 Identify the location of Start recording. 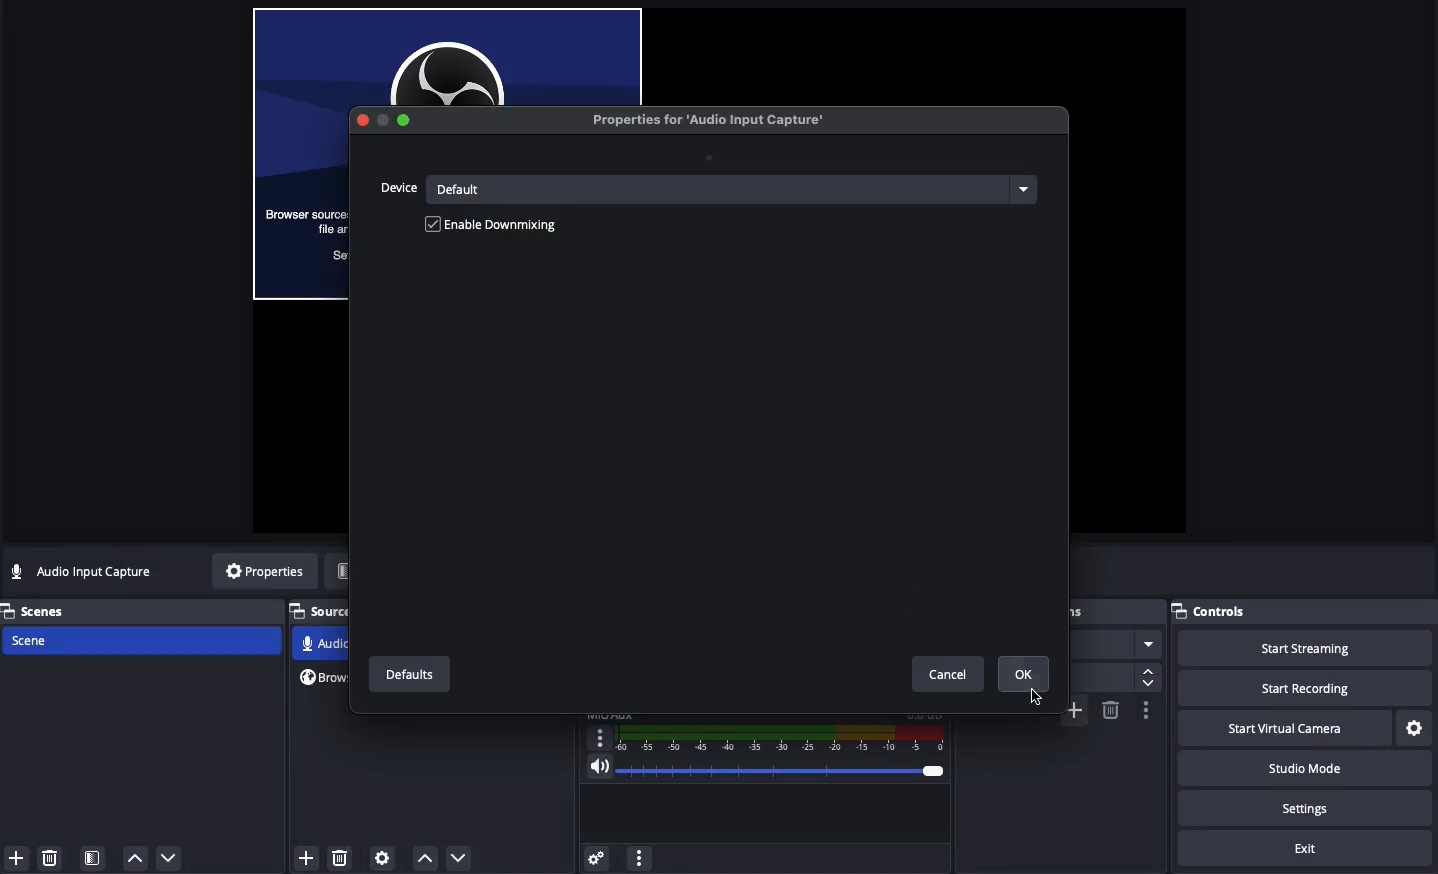
(1302, 688).